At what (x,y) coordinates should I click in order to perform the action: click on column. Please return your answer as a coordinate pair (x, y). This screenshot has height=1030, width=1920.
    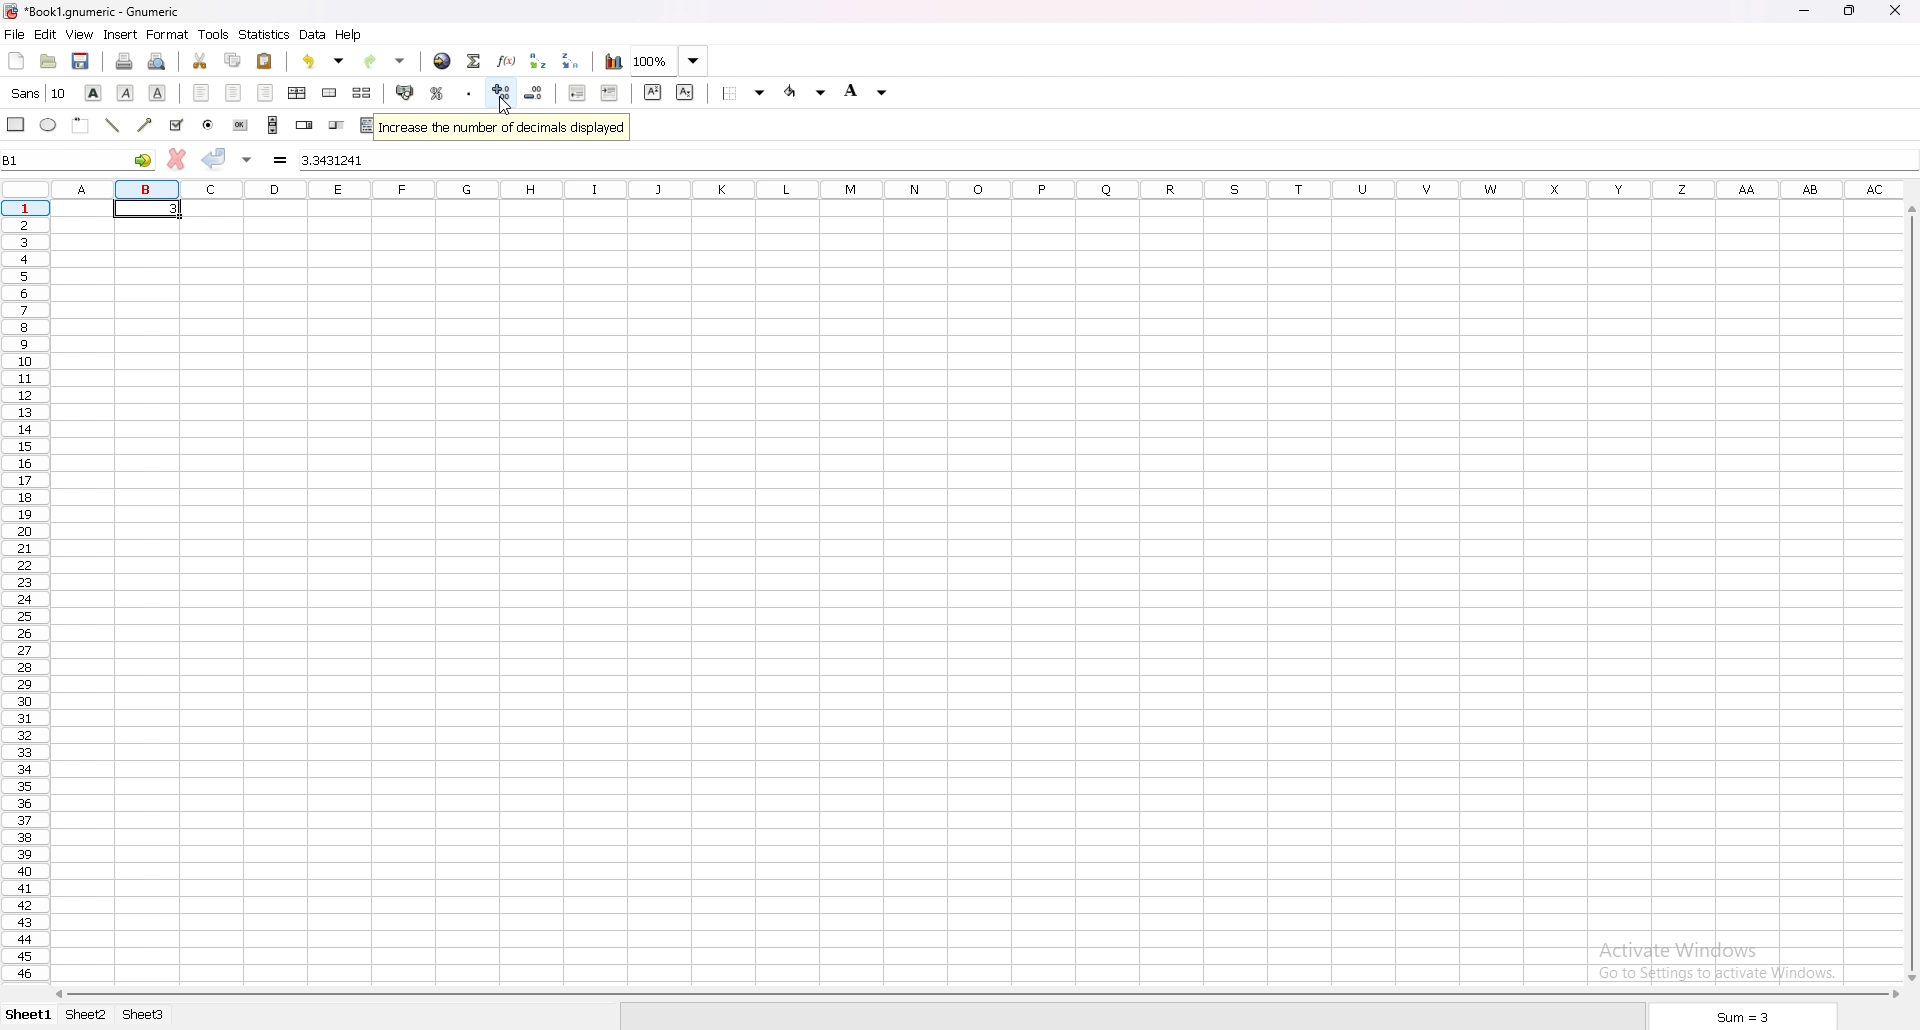
    Looking at the image, I should click on (980, 189).